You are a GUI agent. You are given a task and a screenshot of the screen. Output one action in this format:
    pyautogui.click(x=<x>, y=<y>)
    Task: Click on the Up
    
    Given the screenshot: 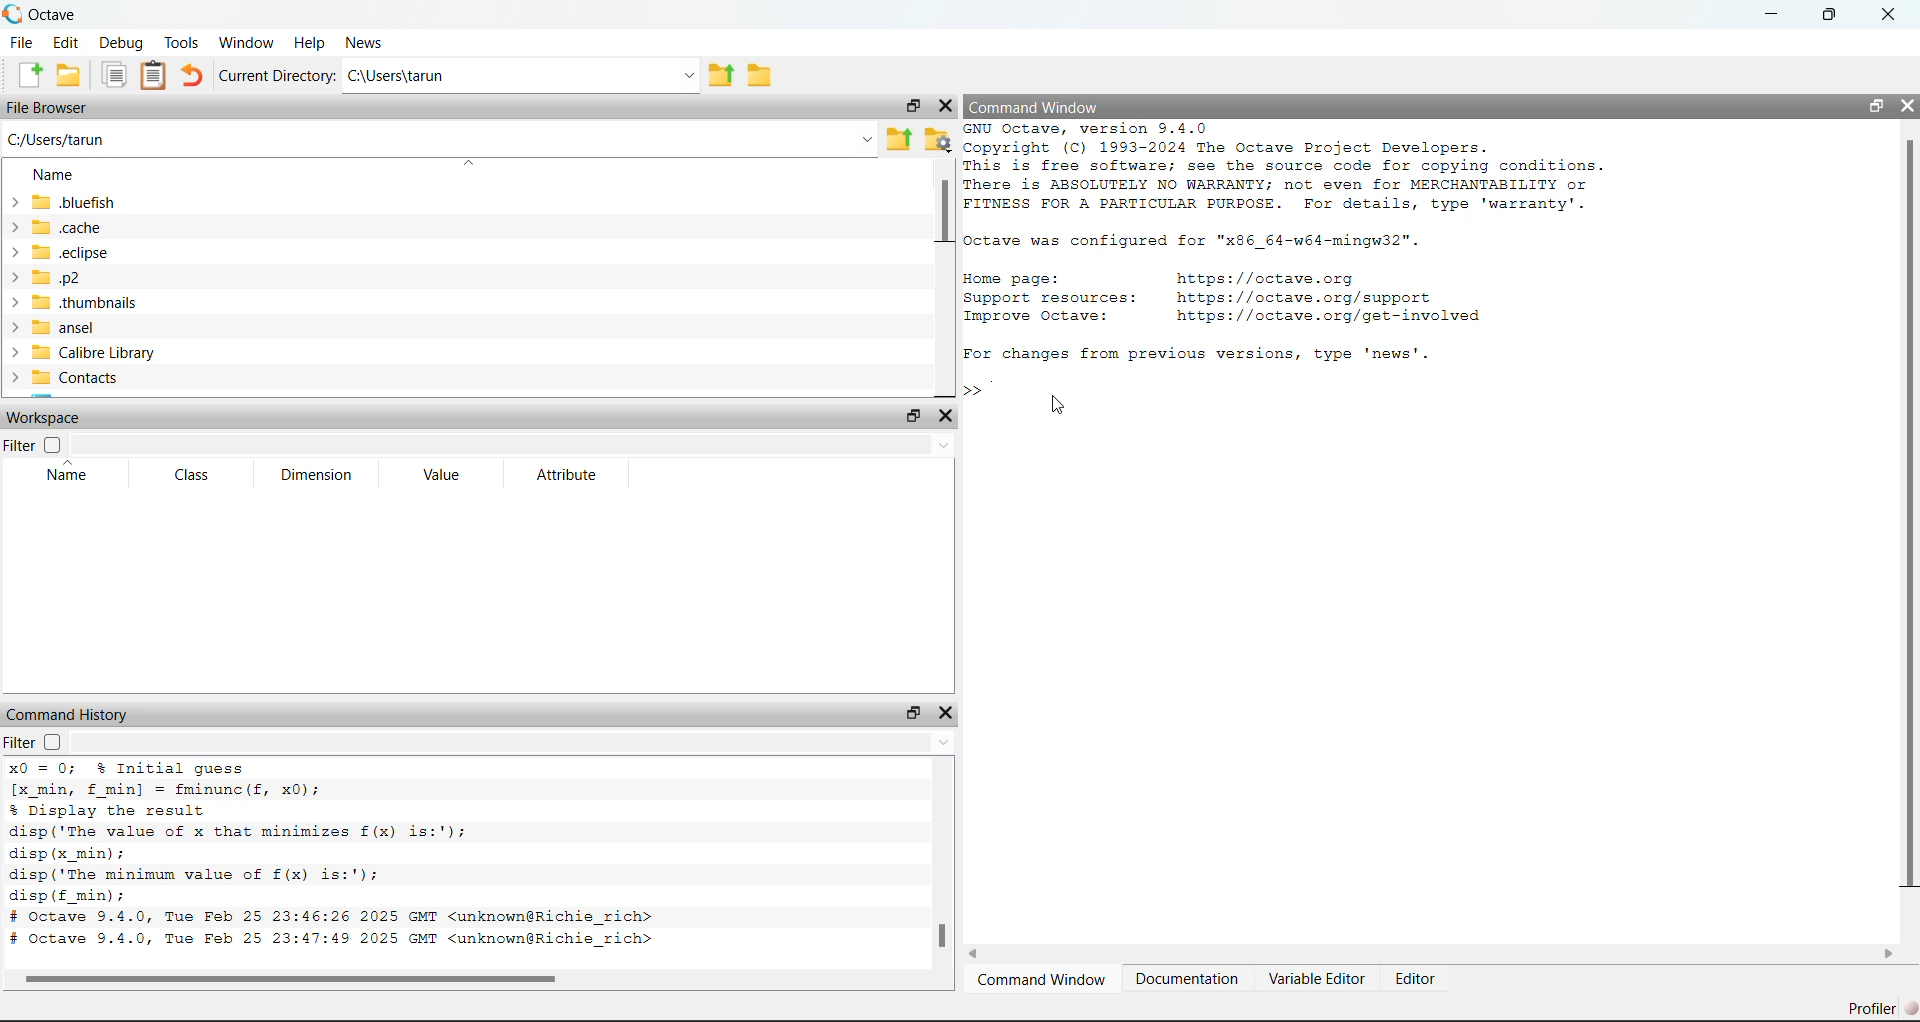 What is the action you would take?
    pyautogui.click(x=946, y=745)
    